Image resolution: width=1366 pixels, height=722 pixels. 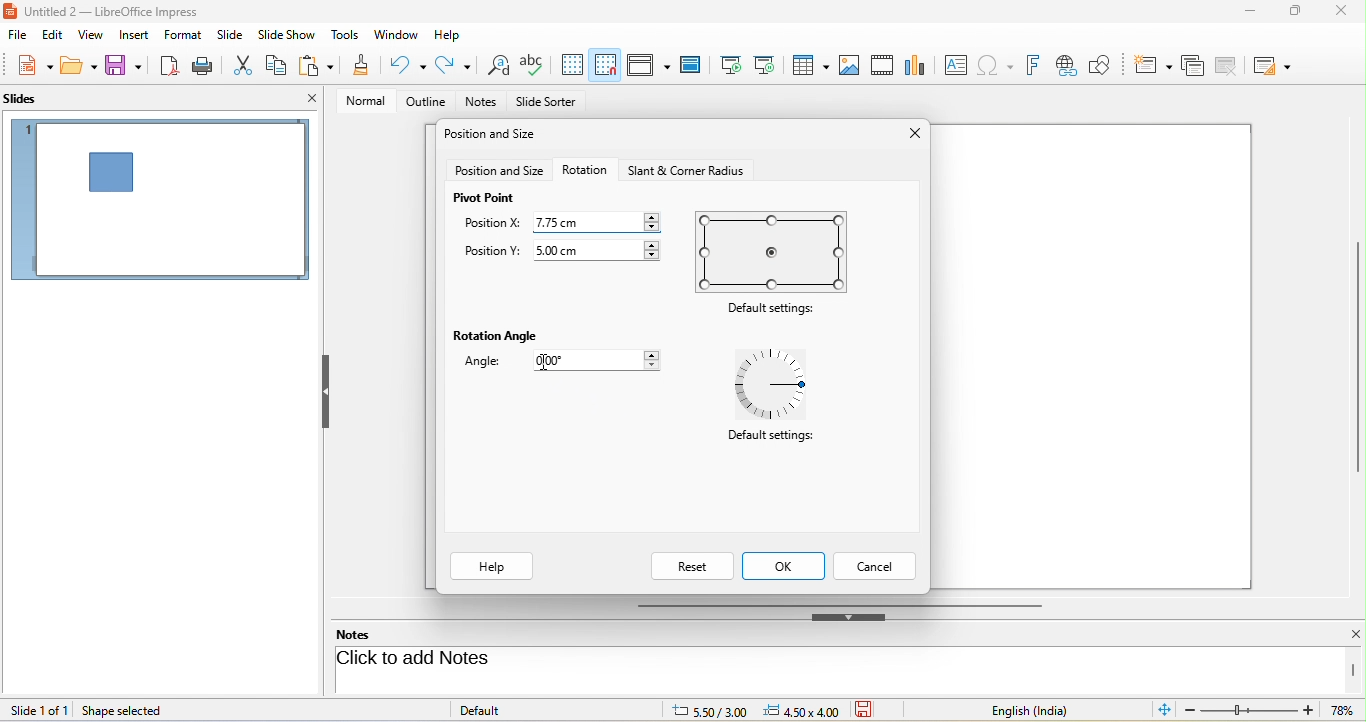 What do you see at coordinates (812, 67) in the screenshot?
I see `table` at bounding box center [812, 67].